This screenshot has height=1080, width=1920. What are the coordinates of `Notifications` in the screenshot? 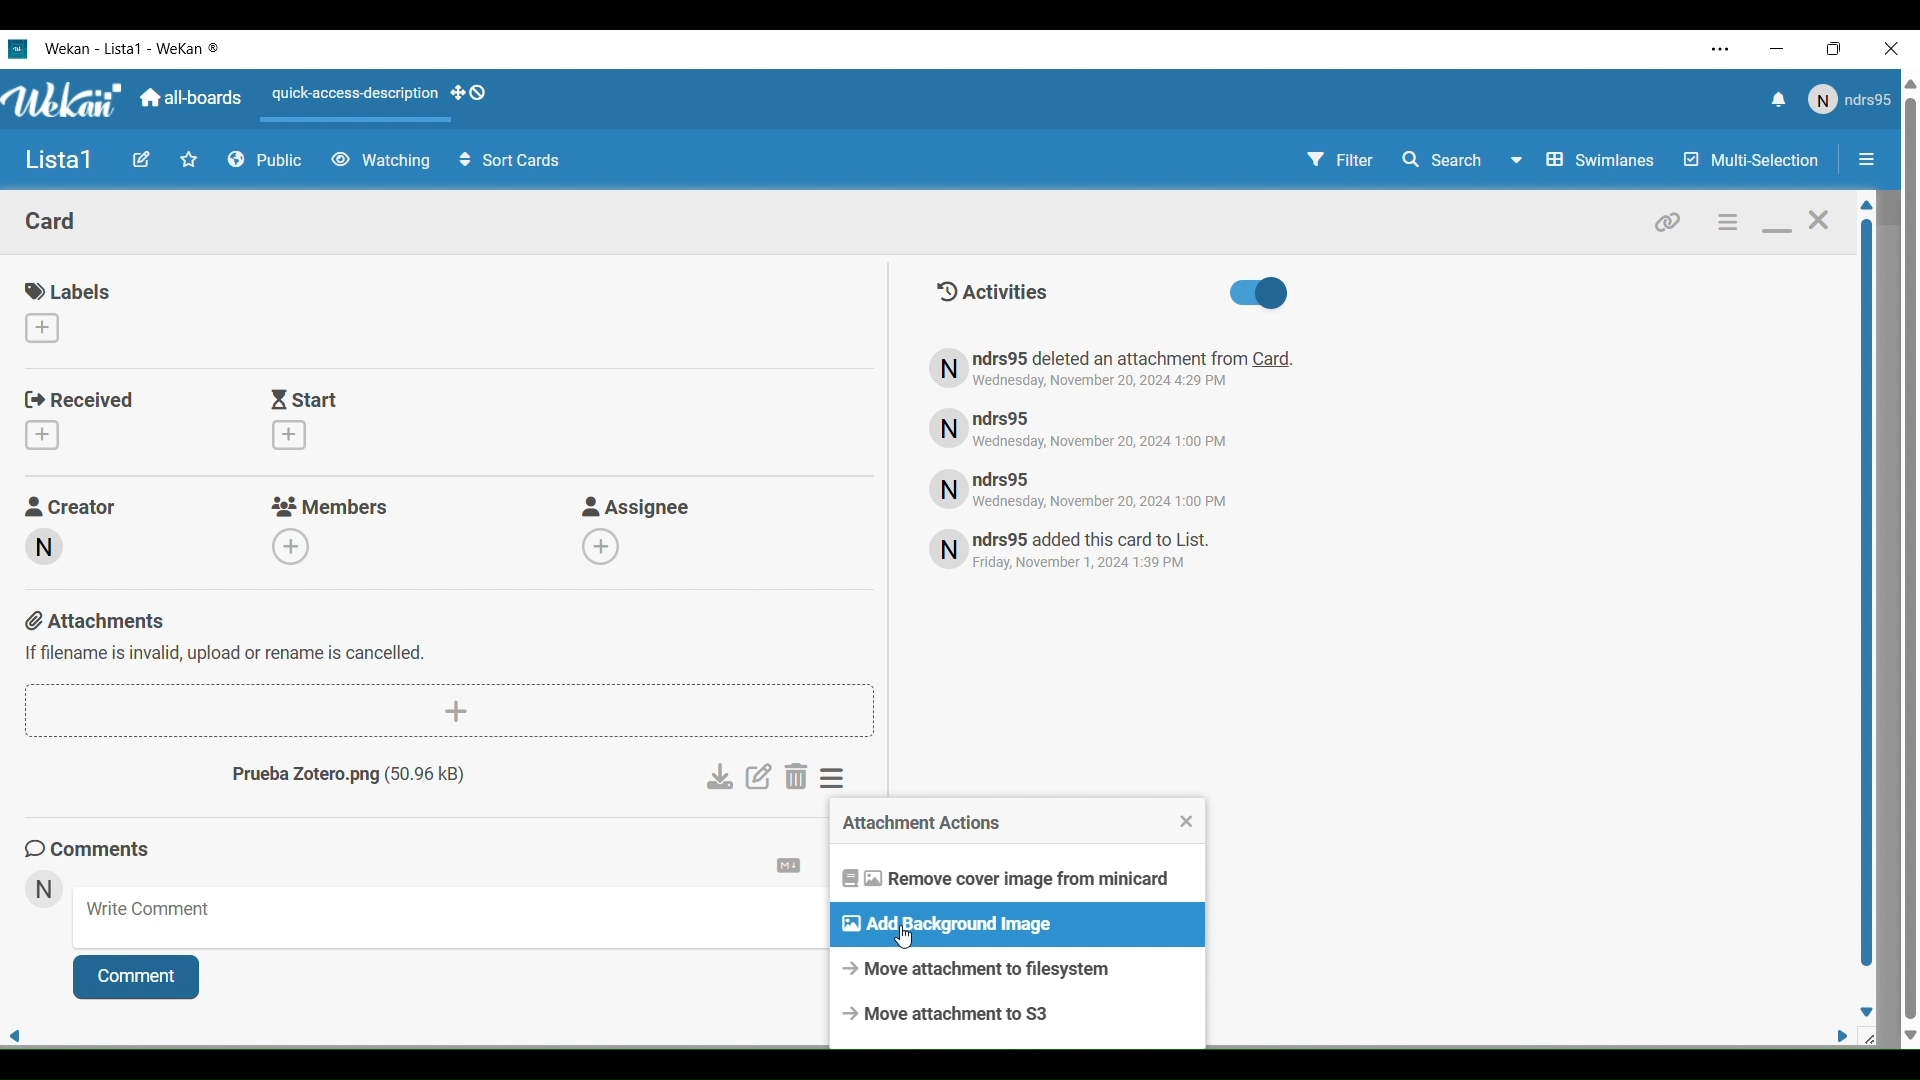 It's located at (1778, 100).